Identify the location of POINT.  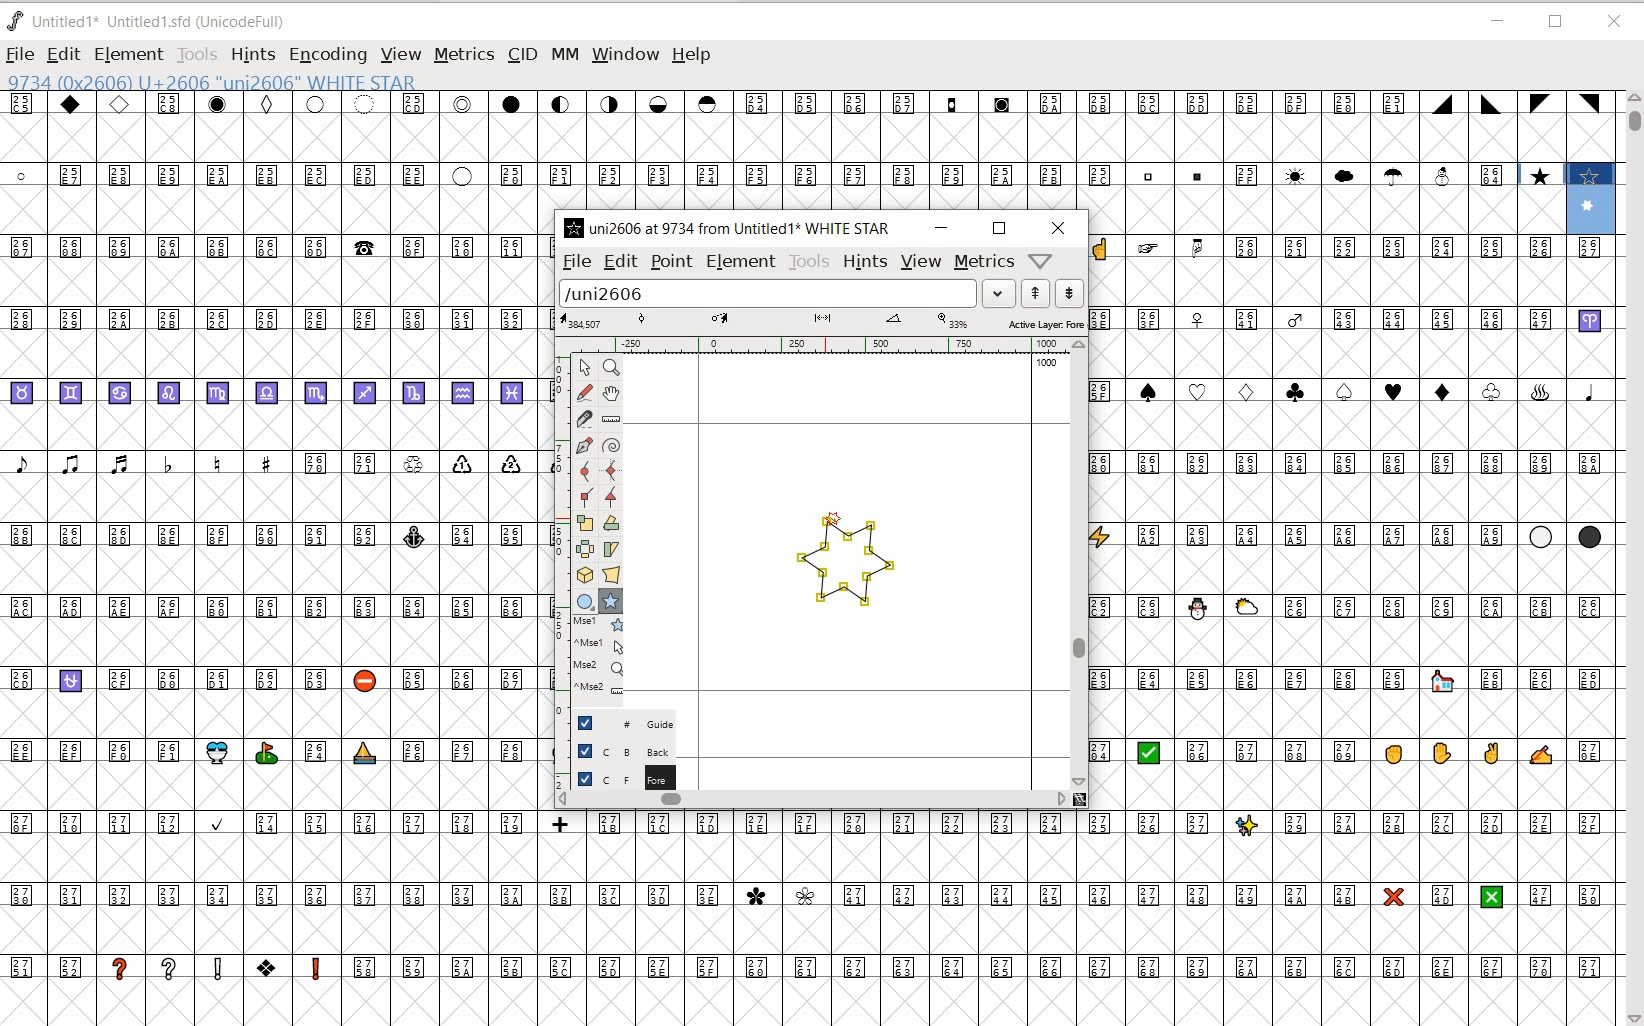
(671, 262).